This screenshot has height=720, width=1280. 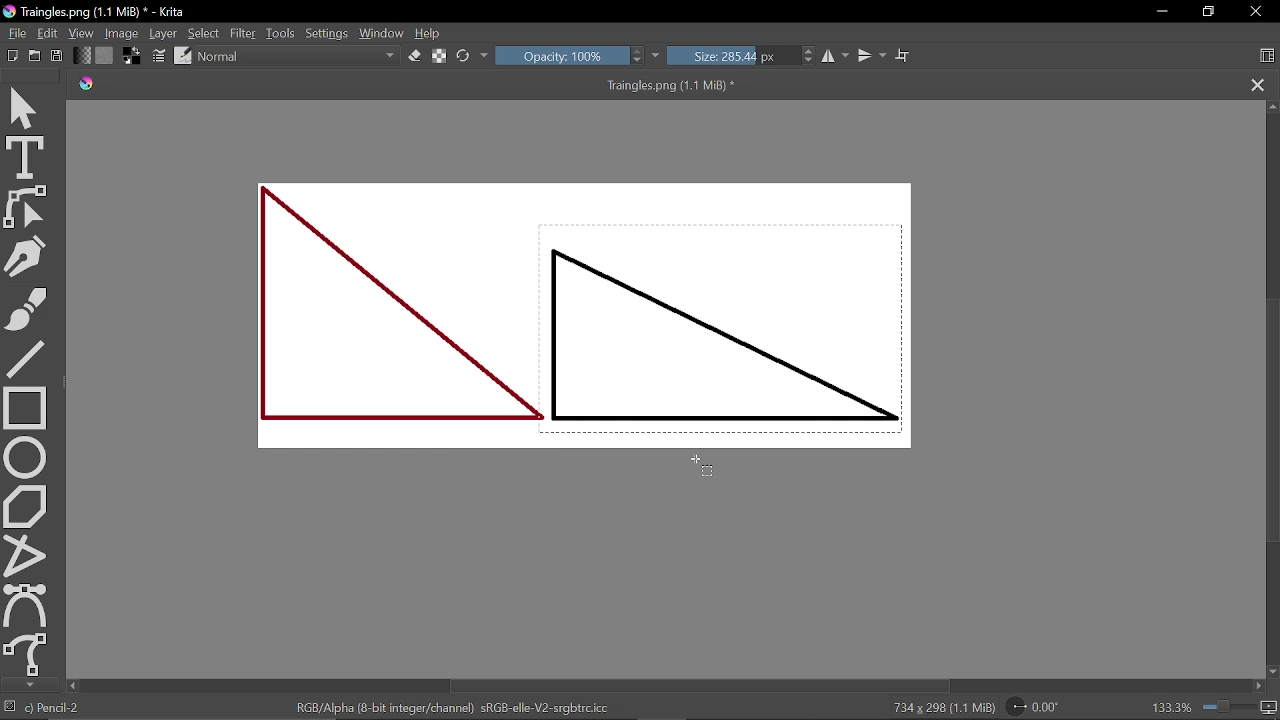 What do you see at coordinates (47, 33) in the screenshot?
I see `Edit` at bounding box center [47, 33].